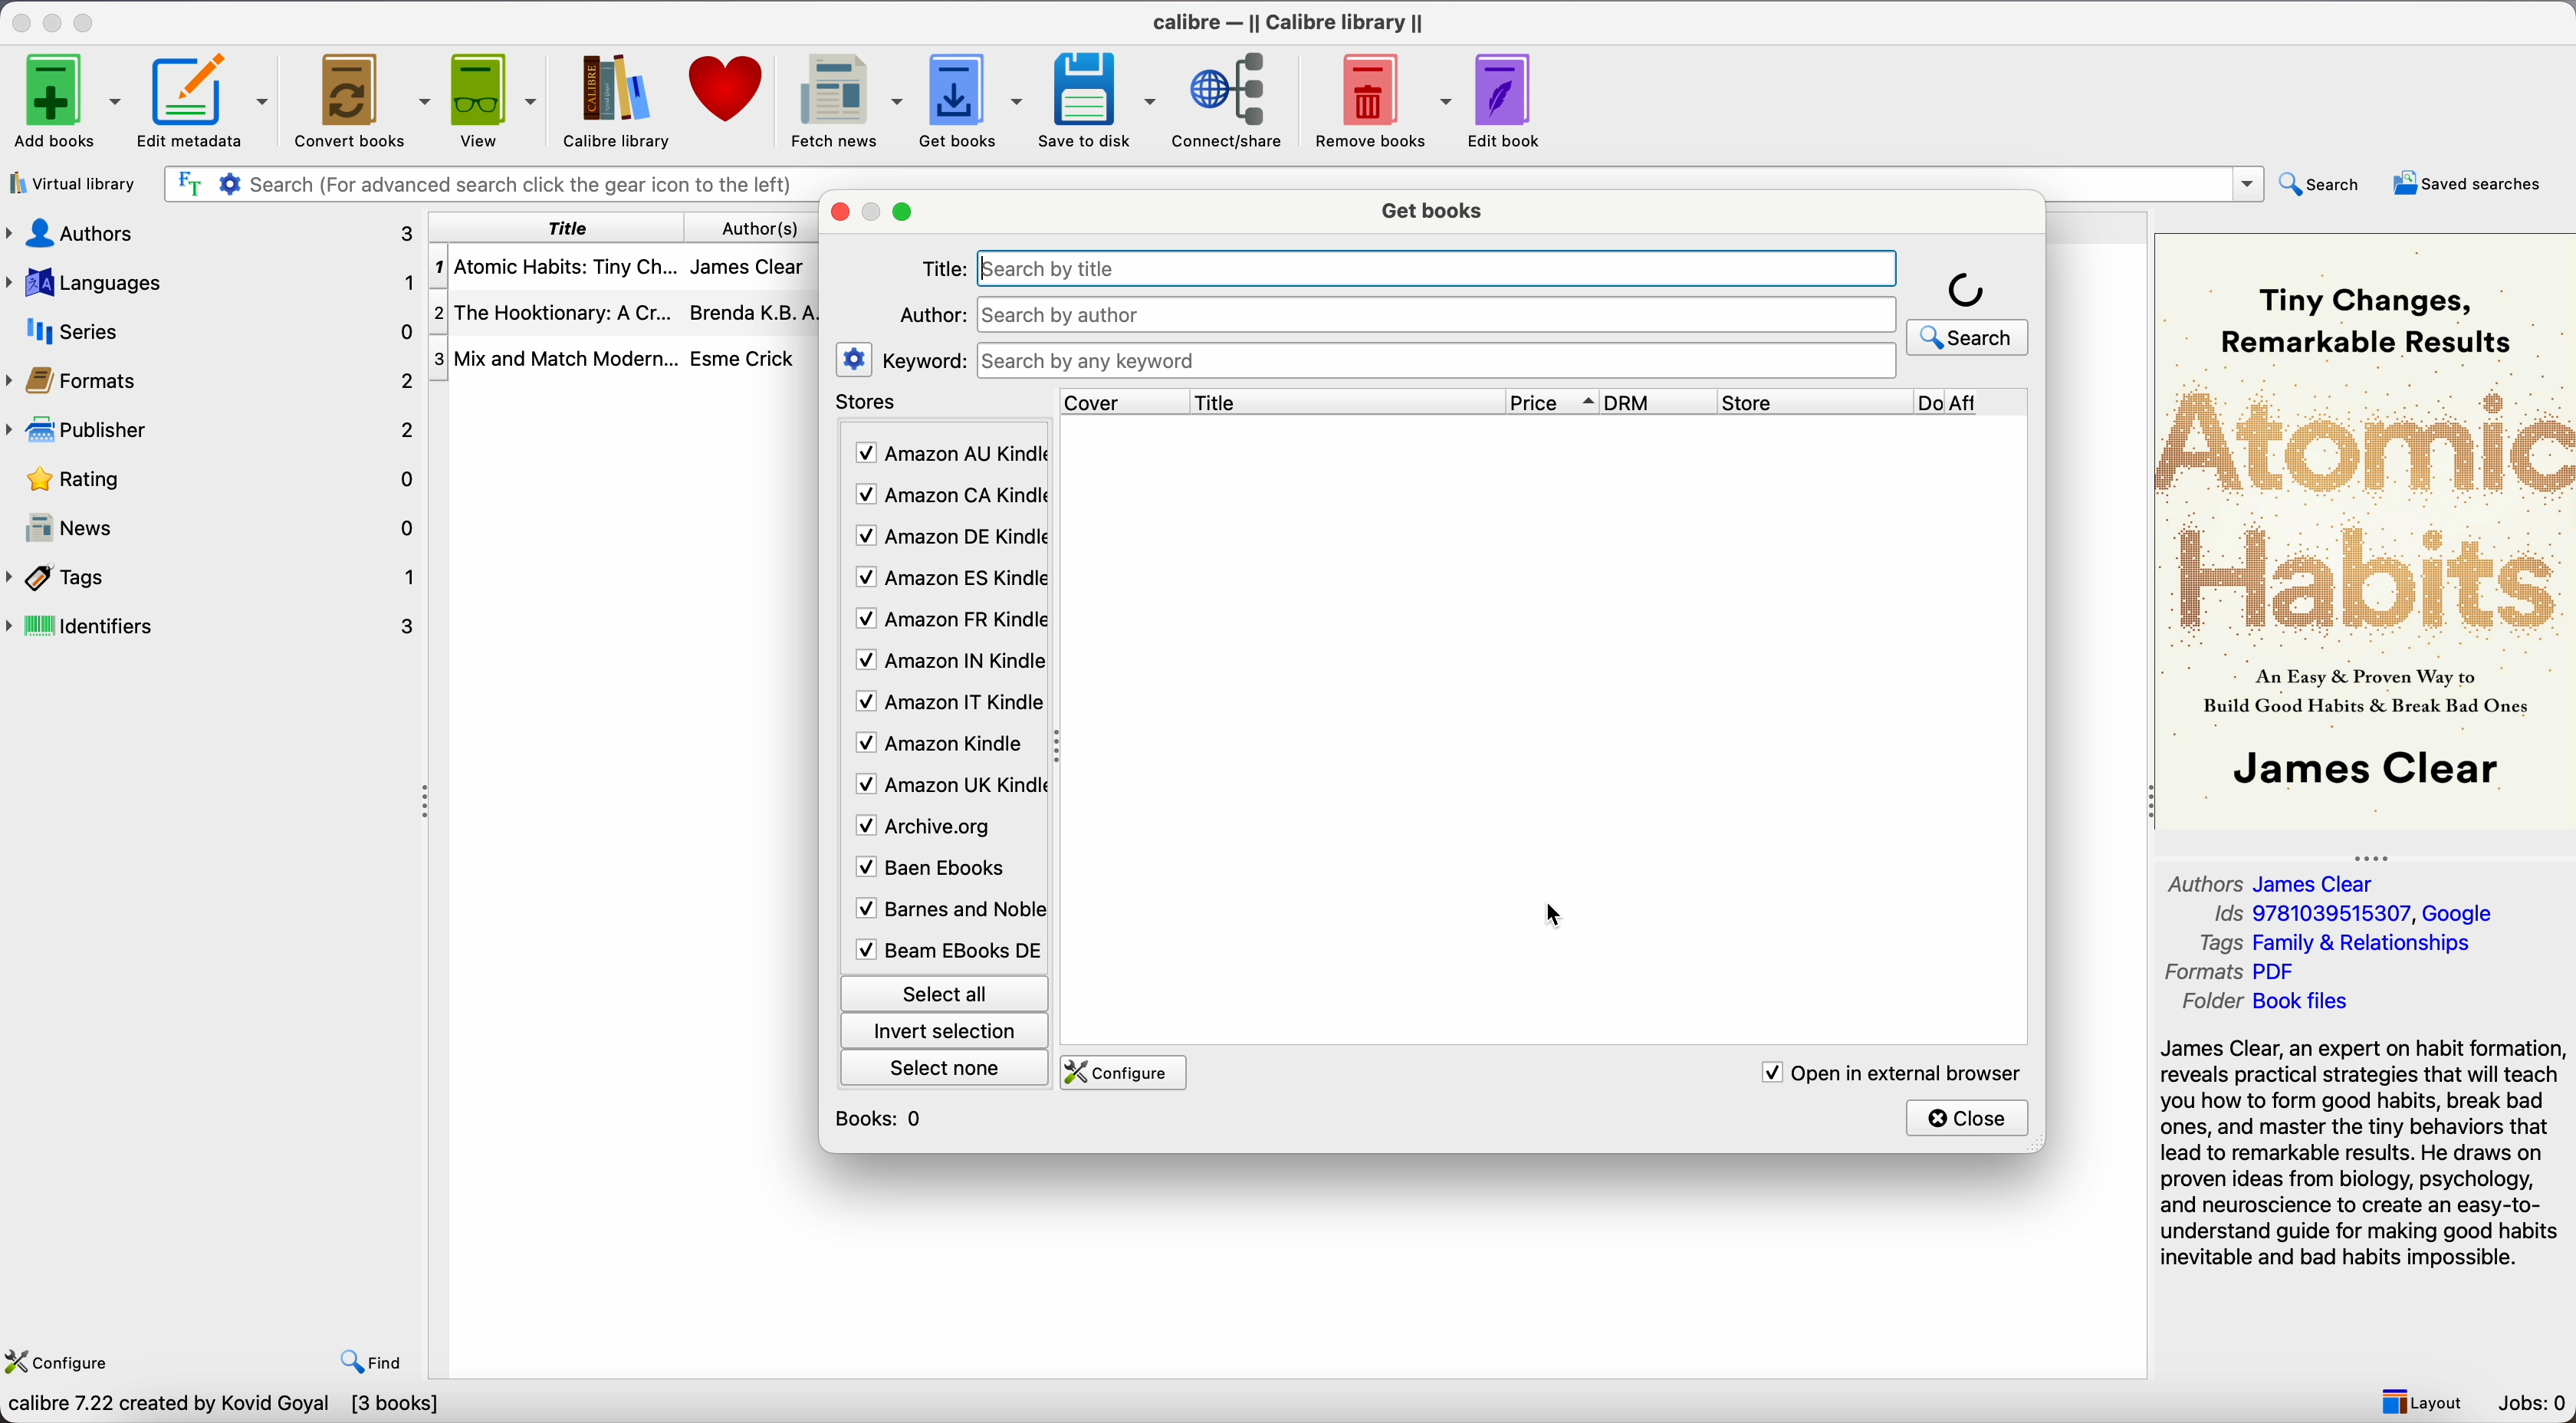 This screenshot has height=1423, width=2576. Describe the element at coordinates (947, 707) in the screenshot. I see `Amazon IT Kindle` at that location.